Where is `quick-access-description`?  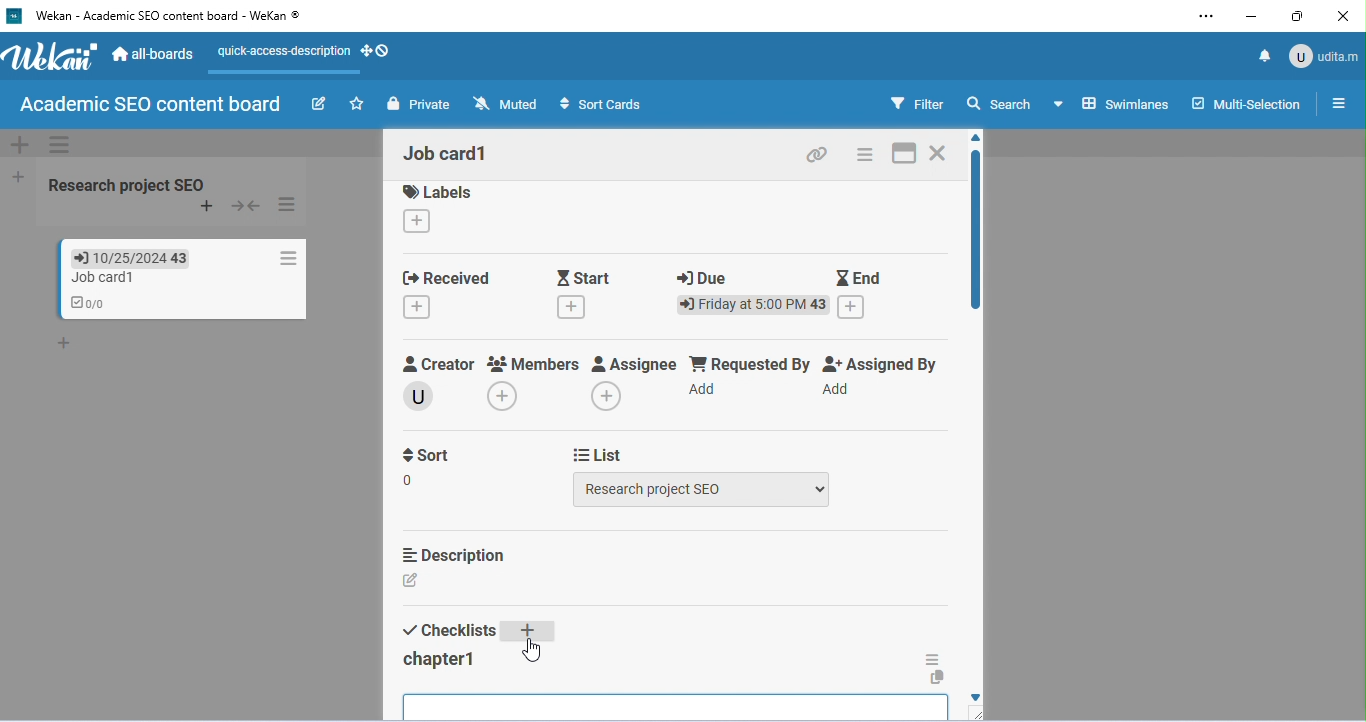 quick-access-description is located at coordinates (279, 58).